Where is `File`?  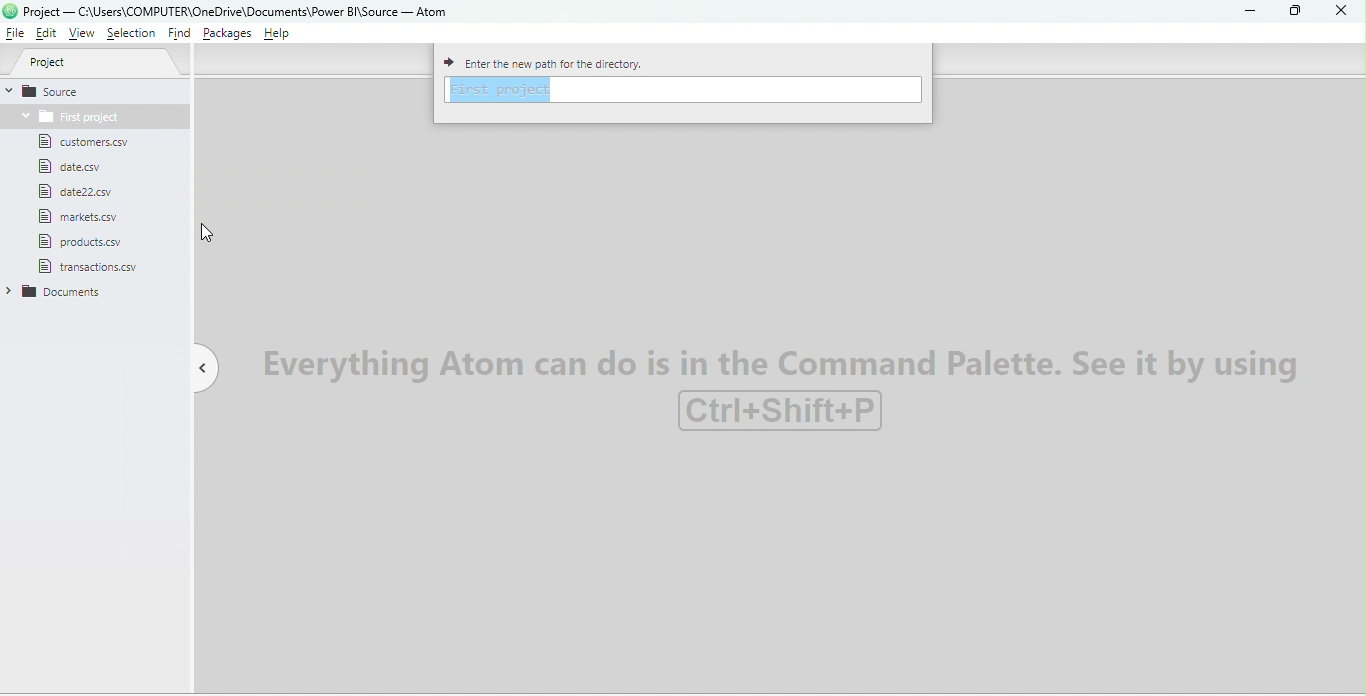 File is located at coordinates (76, 216).